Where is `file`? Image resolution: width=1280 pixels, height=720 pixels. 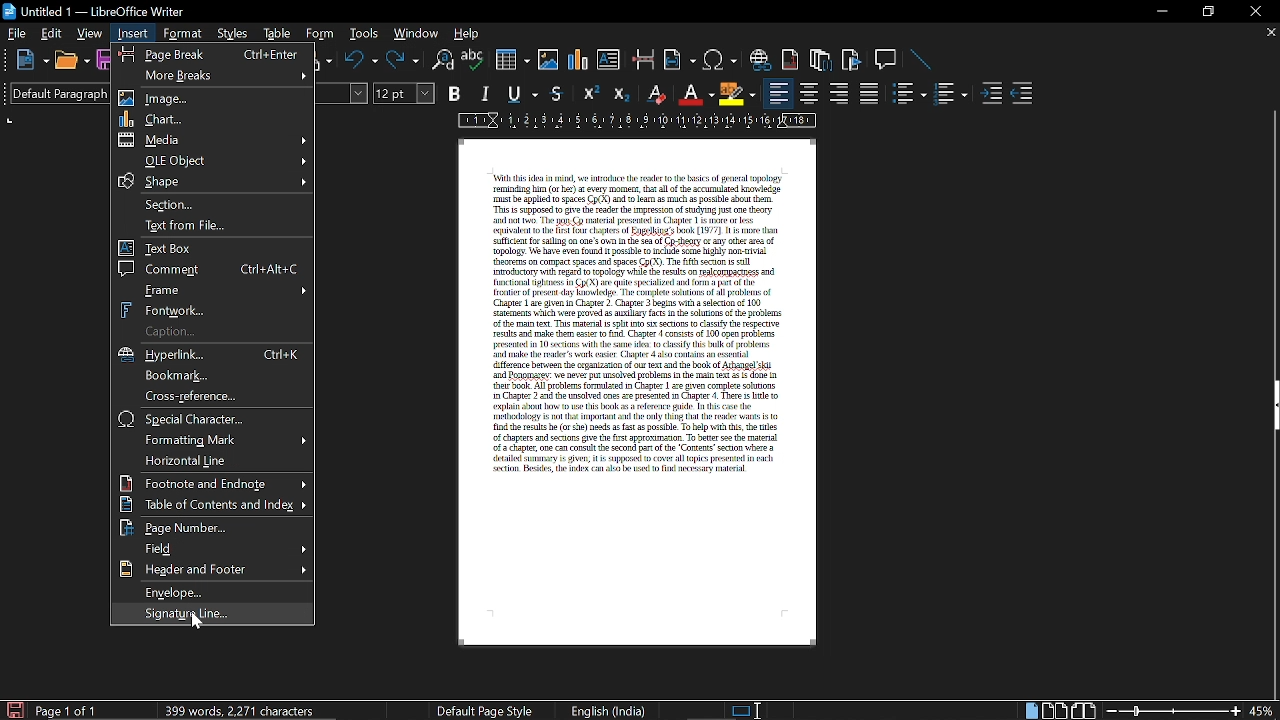 file is located at coordinates (16, 33).